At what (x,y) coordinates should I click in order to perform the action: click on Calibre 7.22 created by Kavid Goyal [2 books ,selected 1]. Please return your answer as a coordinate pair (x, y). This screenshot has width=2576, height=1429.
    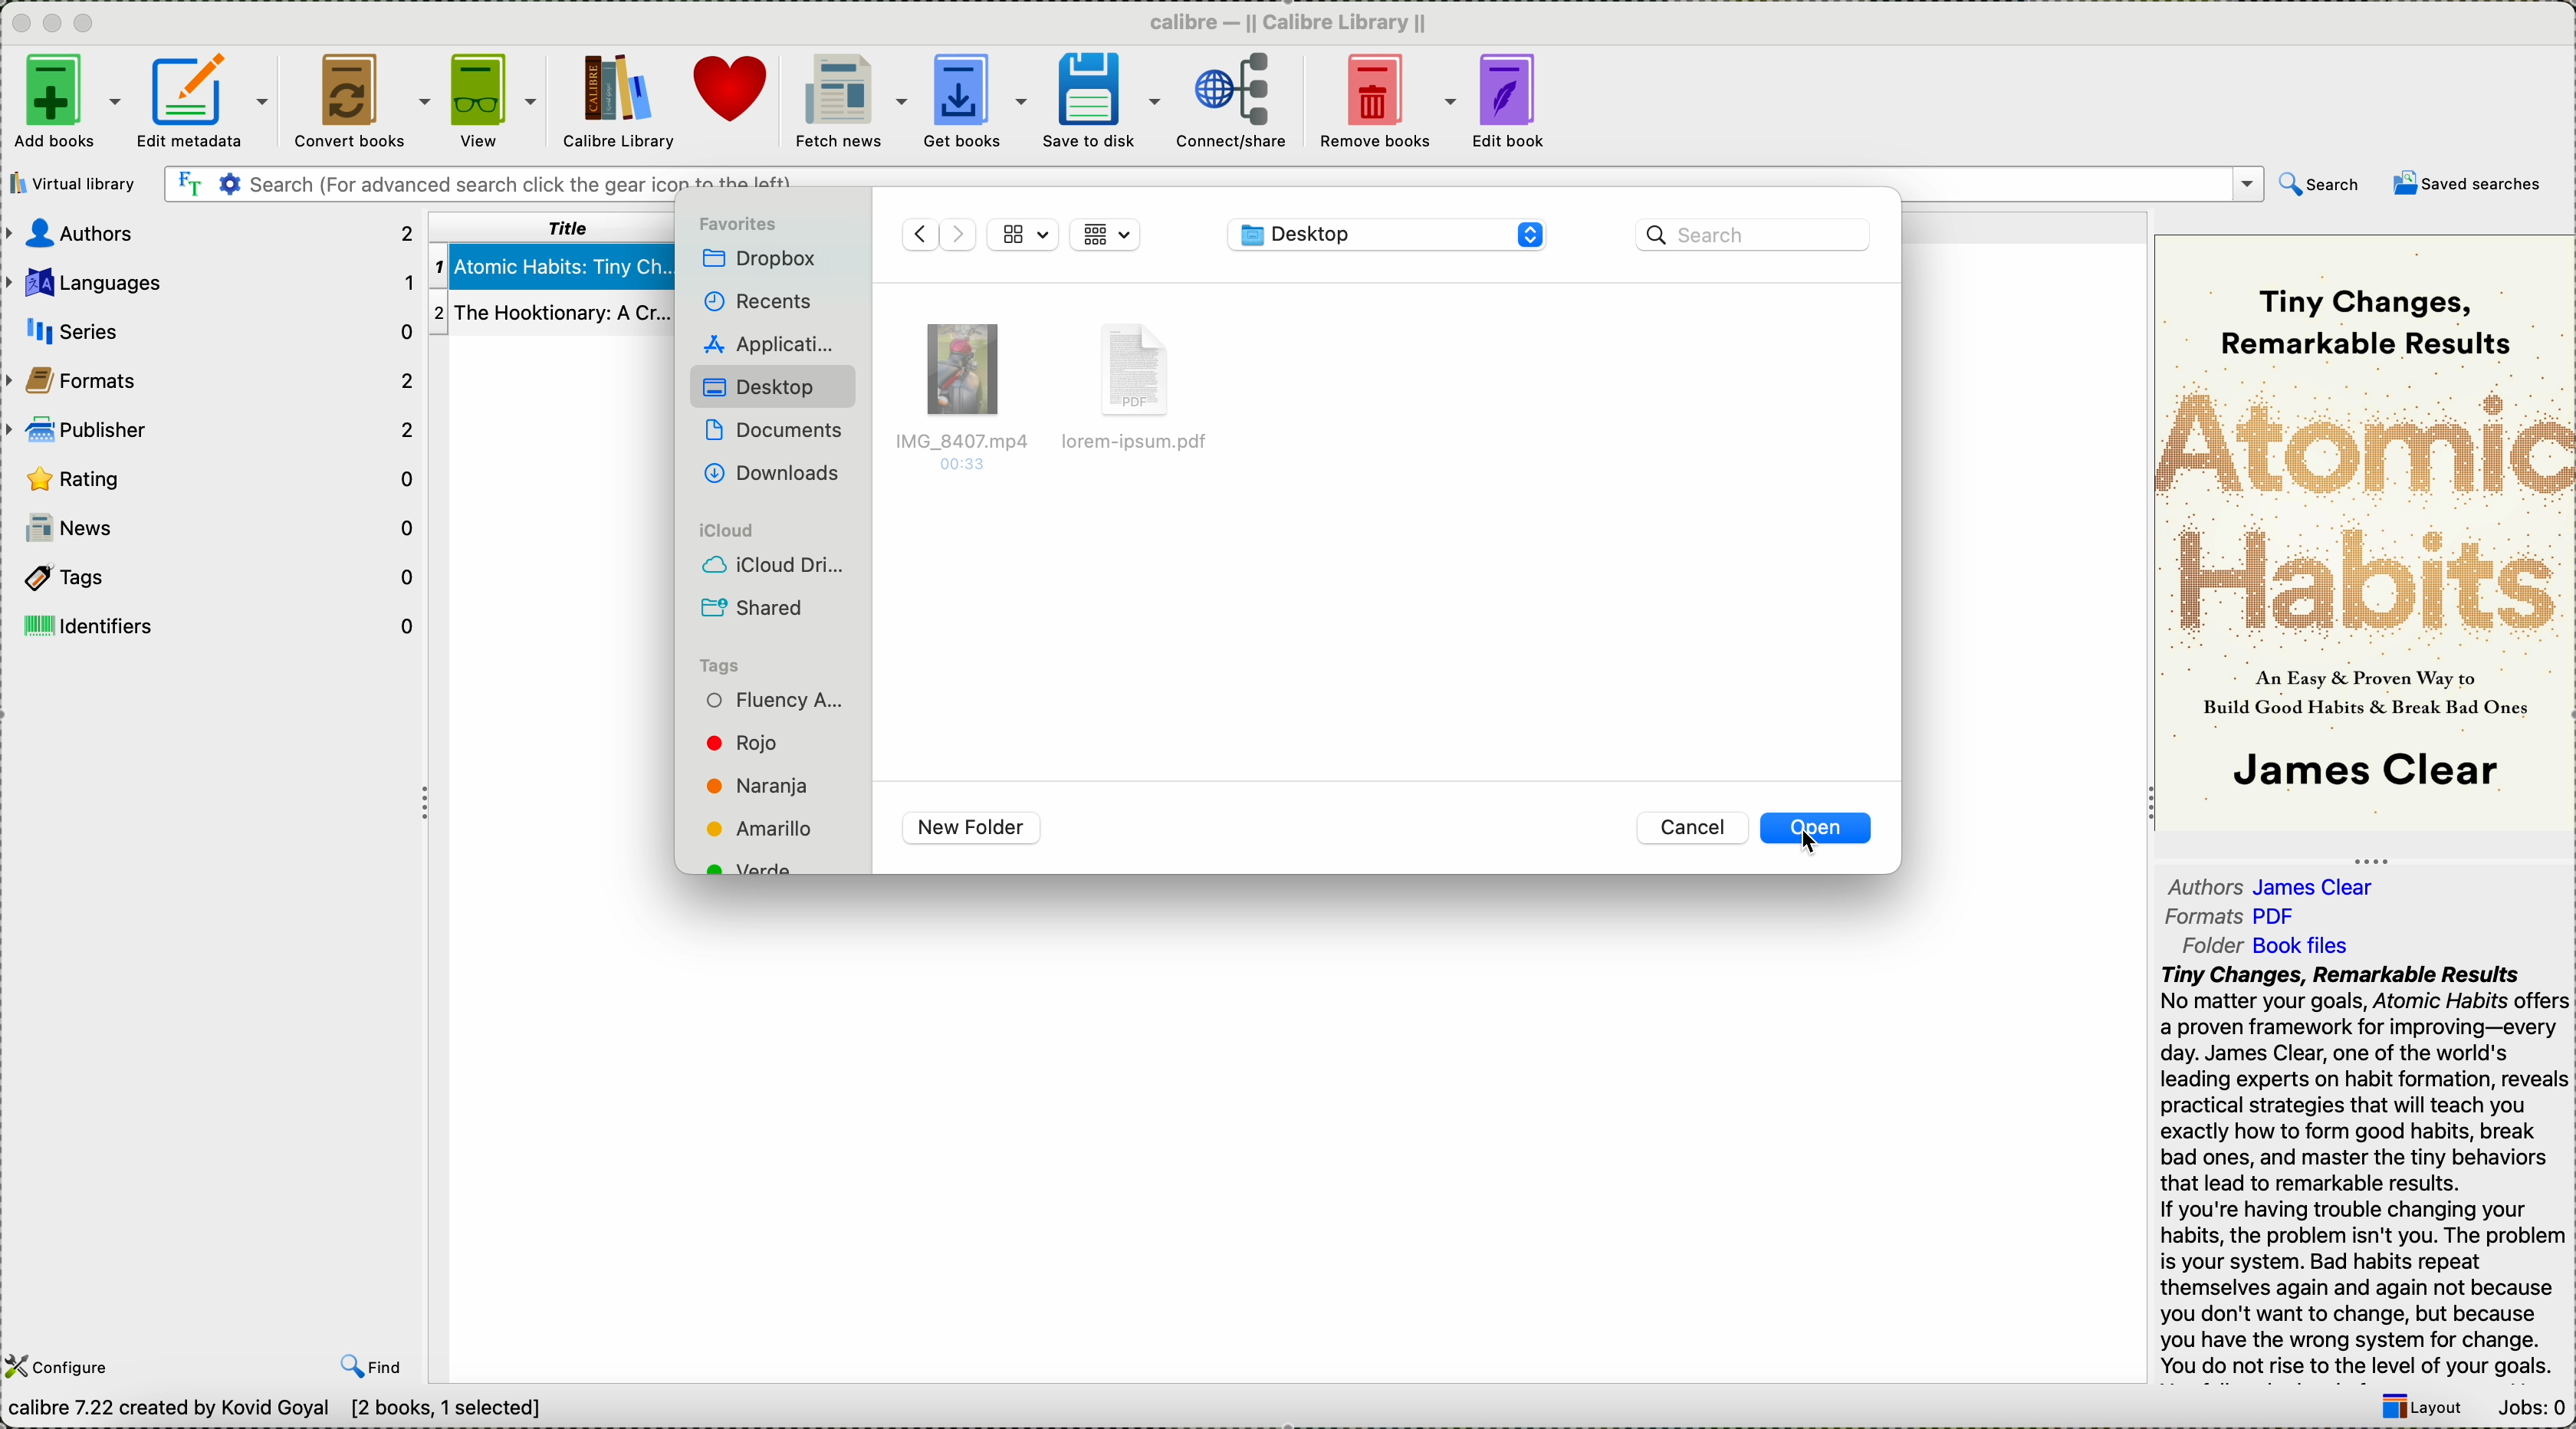
    Looking at the image, I should click on (277, 1414).